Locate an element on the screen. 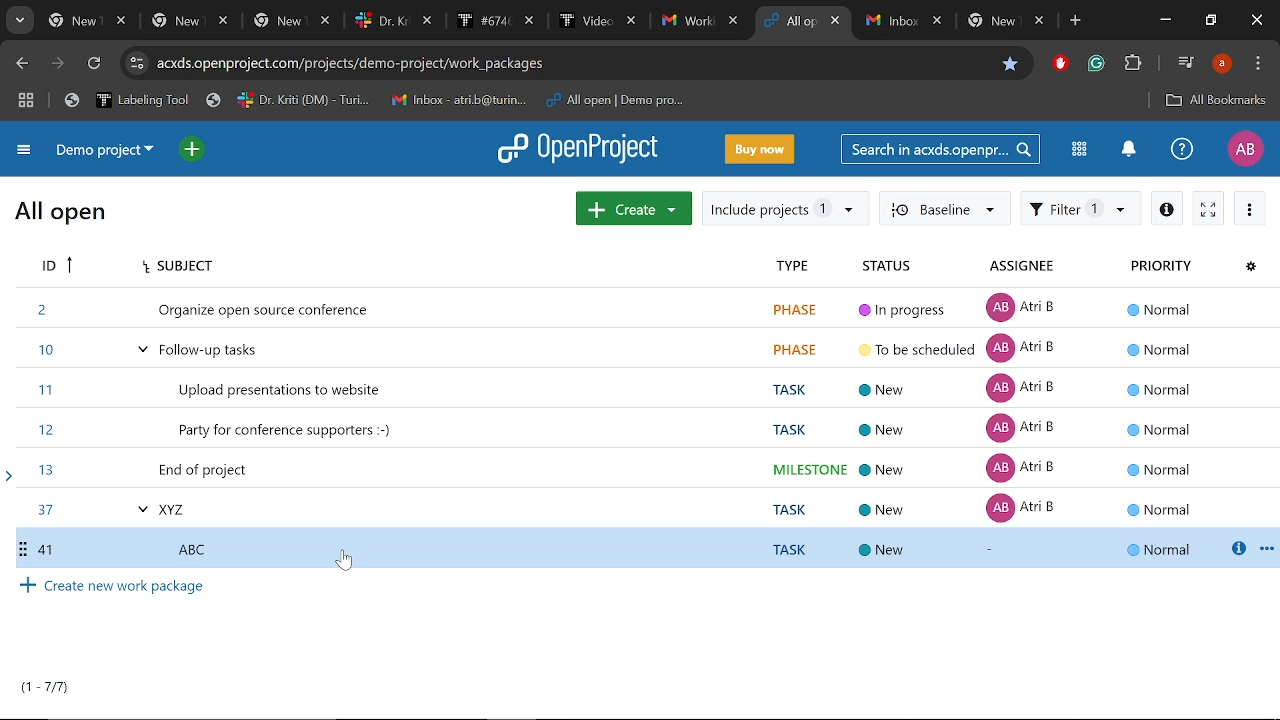 This screenshot has width=1280, height=720. Help is located at coordinates (1182, 150).